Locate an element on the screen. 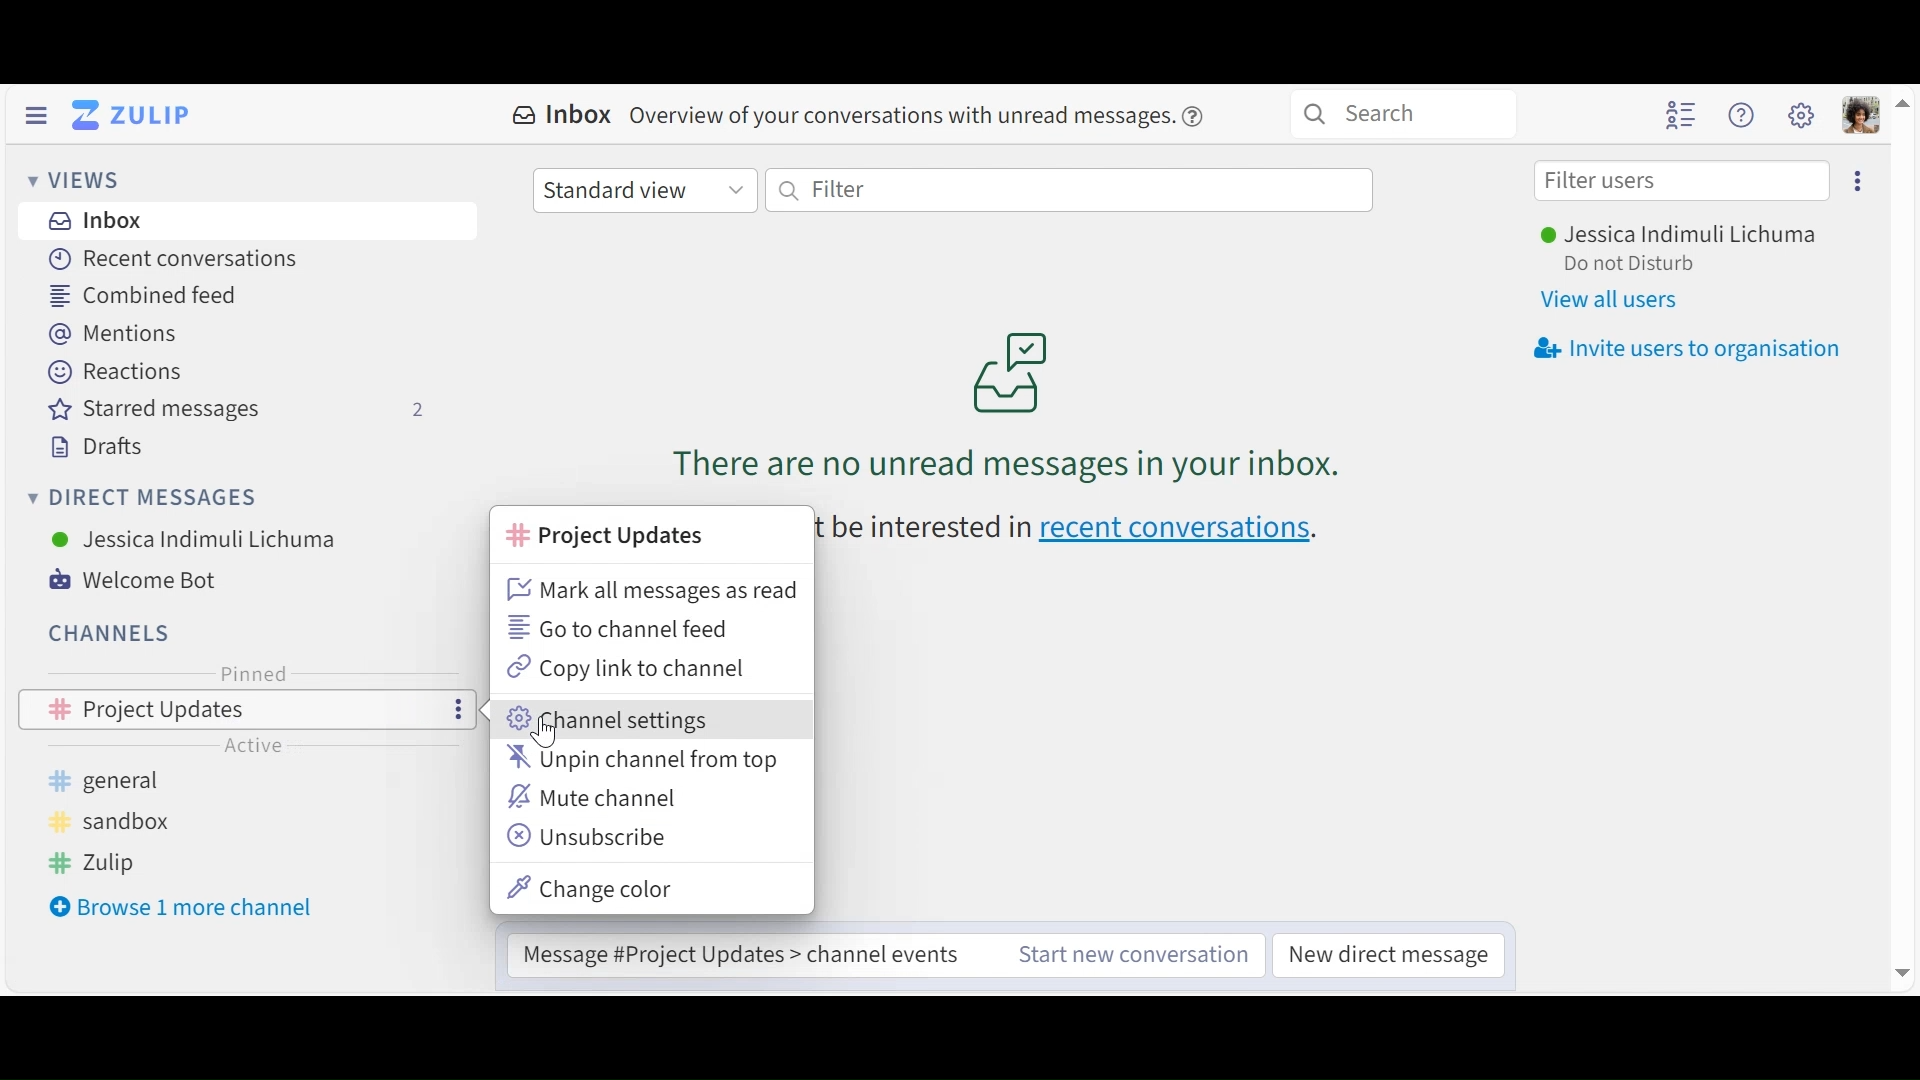 The image size is (1920, 1080). Add user list is located at coordinates (1682, 114).